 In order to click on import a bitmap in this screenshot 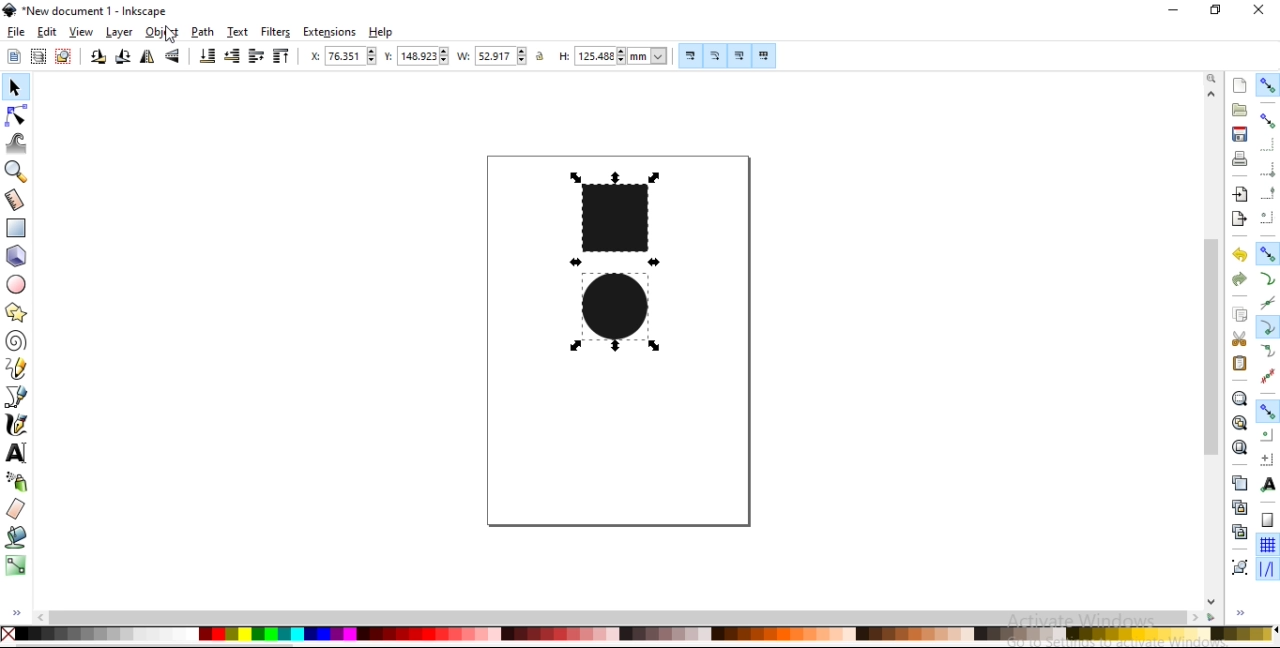, I will do `click(1241, 194)`.